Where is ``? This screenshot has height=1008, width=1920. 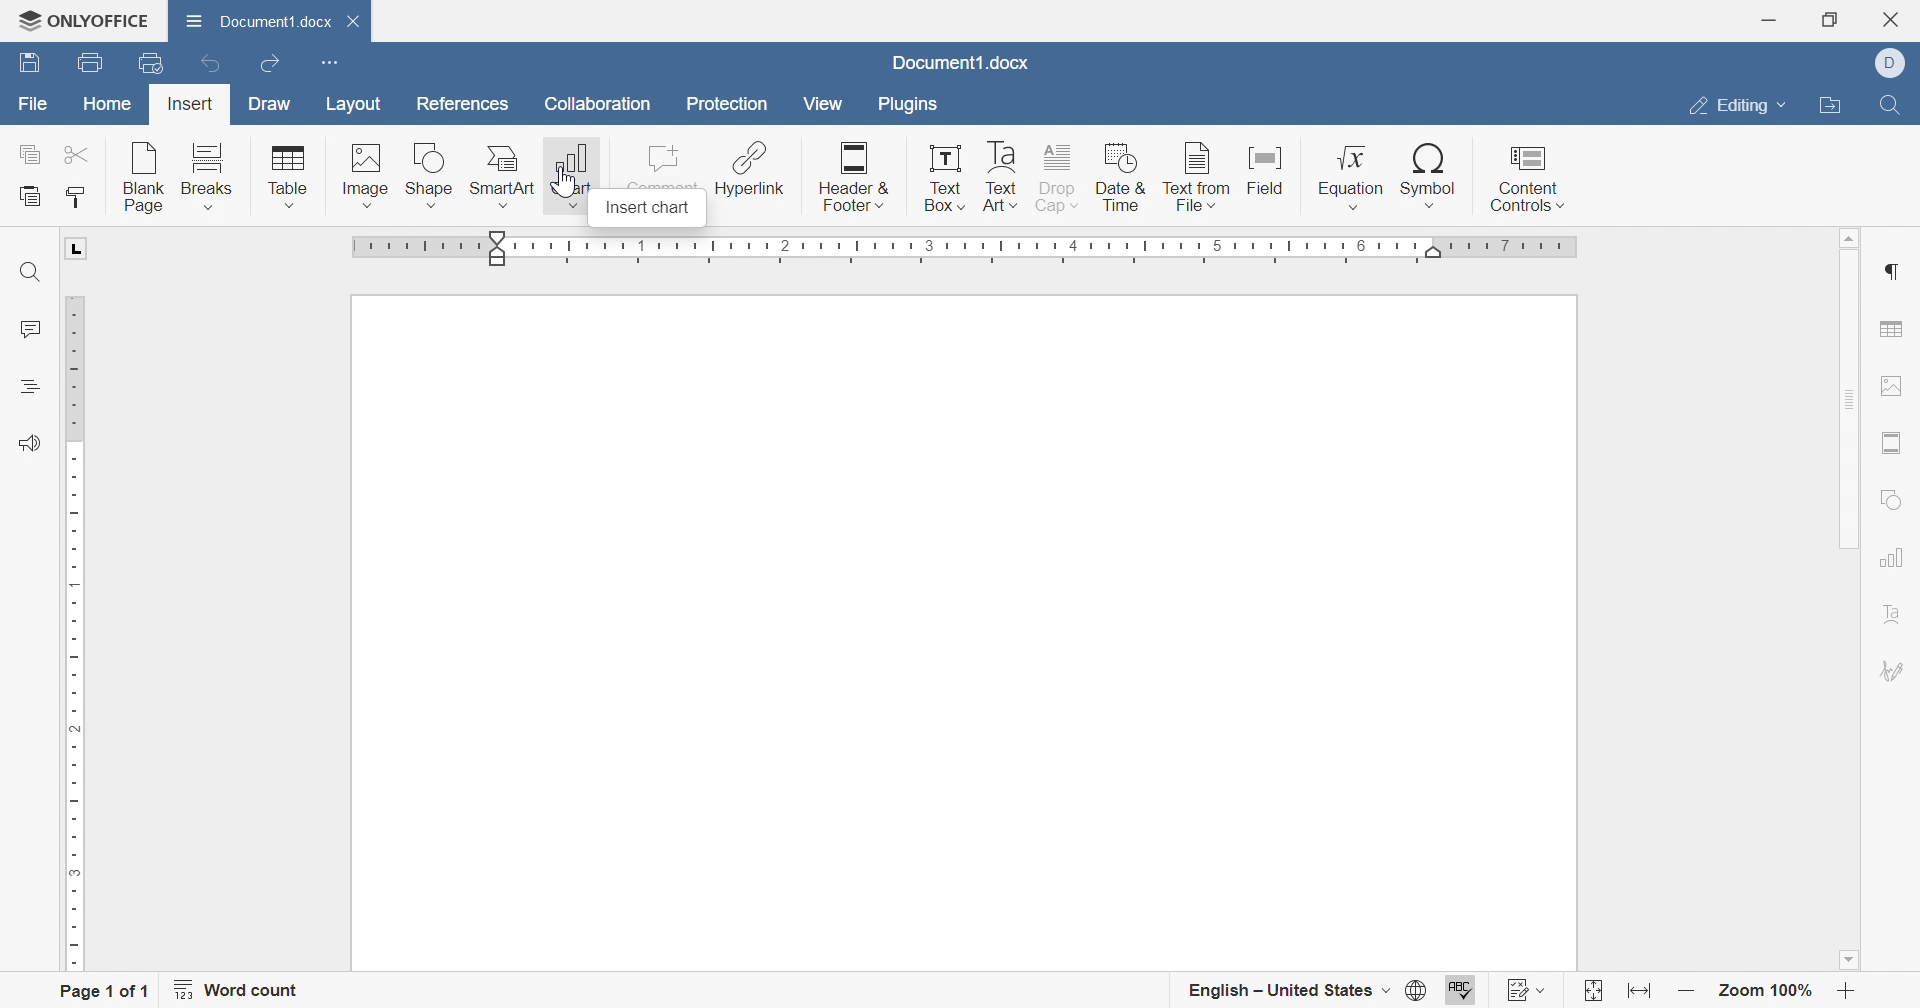  is located at coordinates (666, 166).